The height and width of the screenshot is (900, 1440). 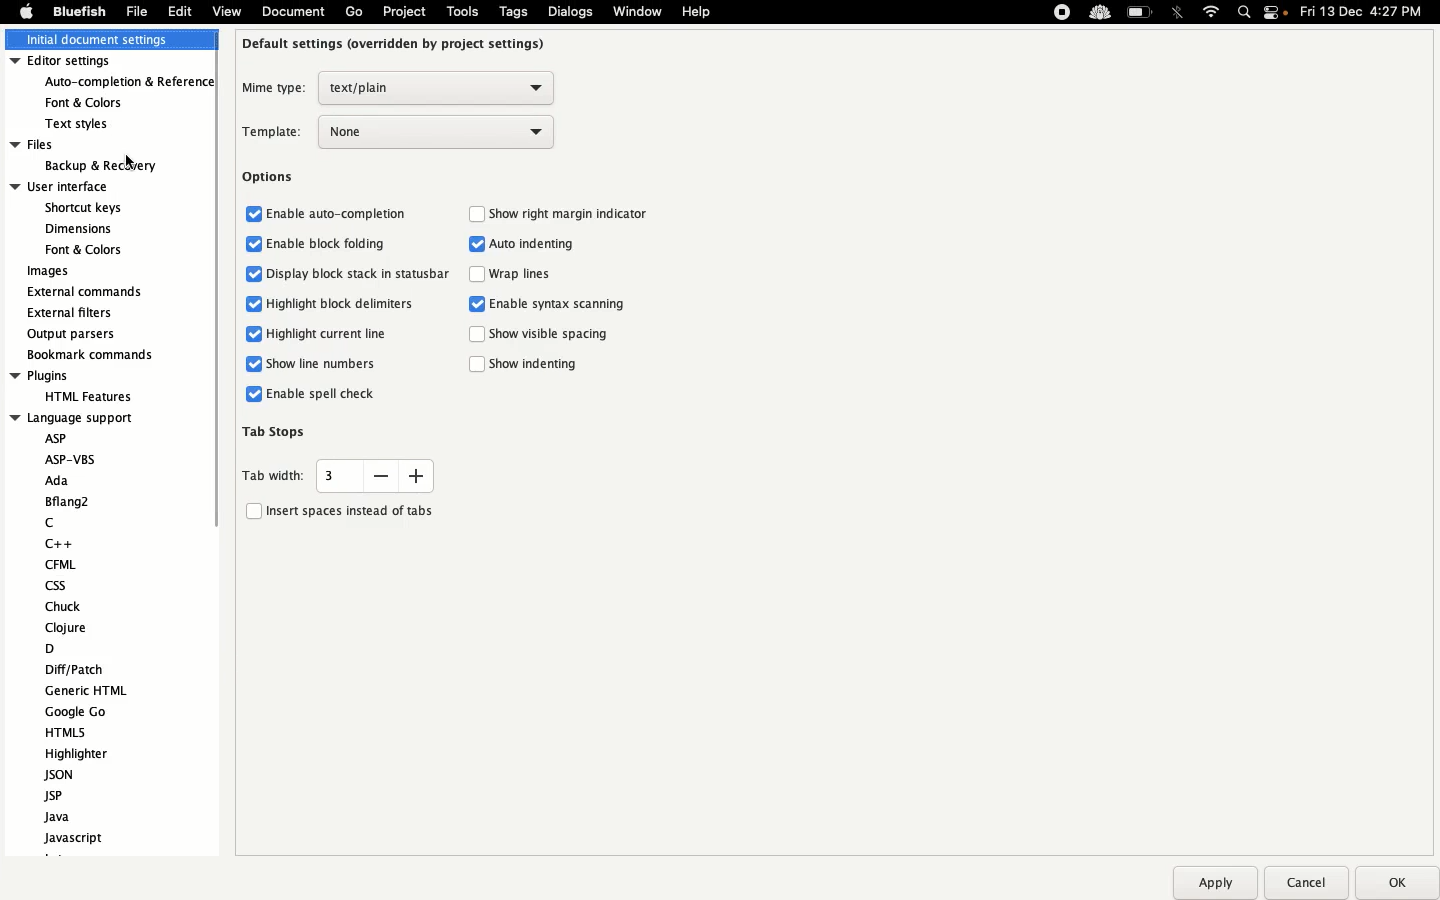 I want to click on Initial document settings, so click(x=106, y=40).